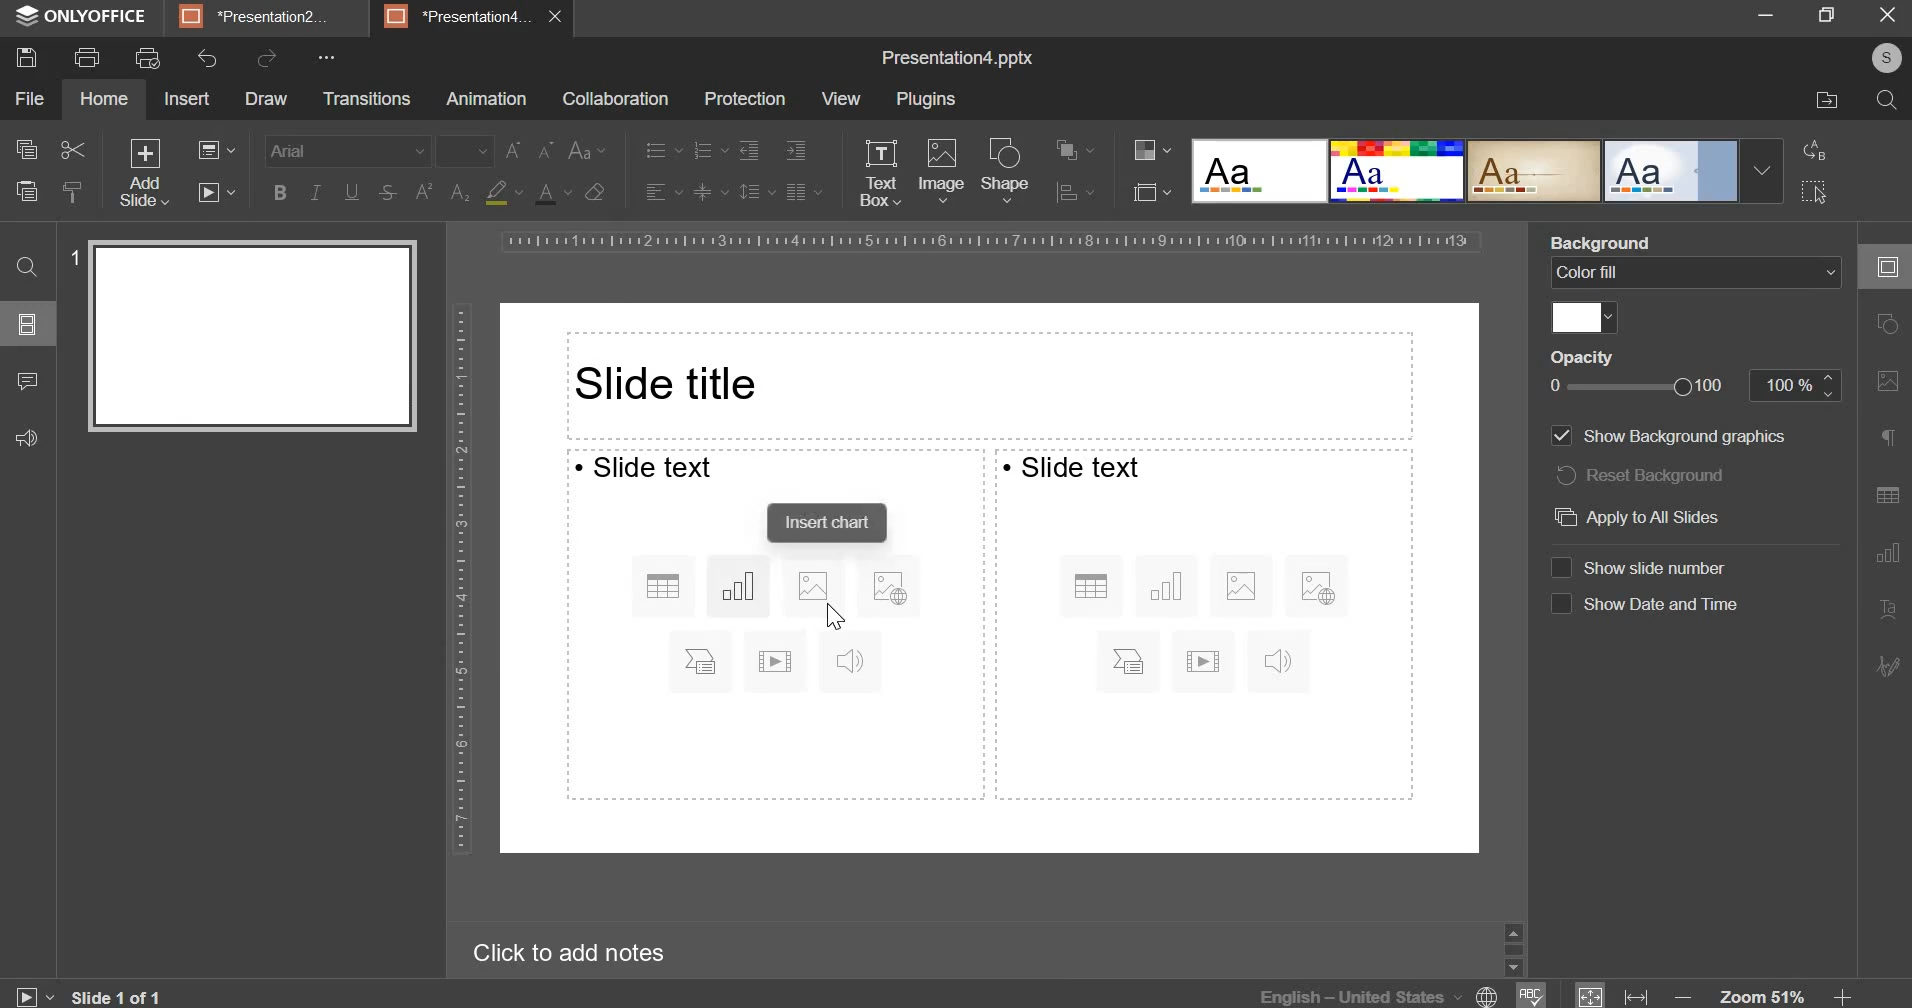 The image size is (1912, 1008). Describe the element at coordinates (328, 58) in the screenshot. I see `more options` at that location.